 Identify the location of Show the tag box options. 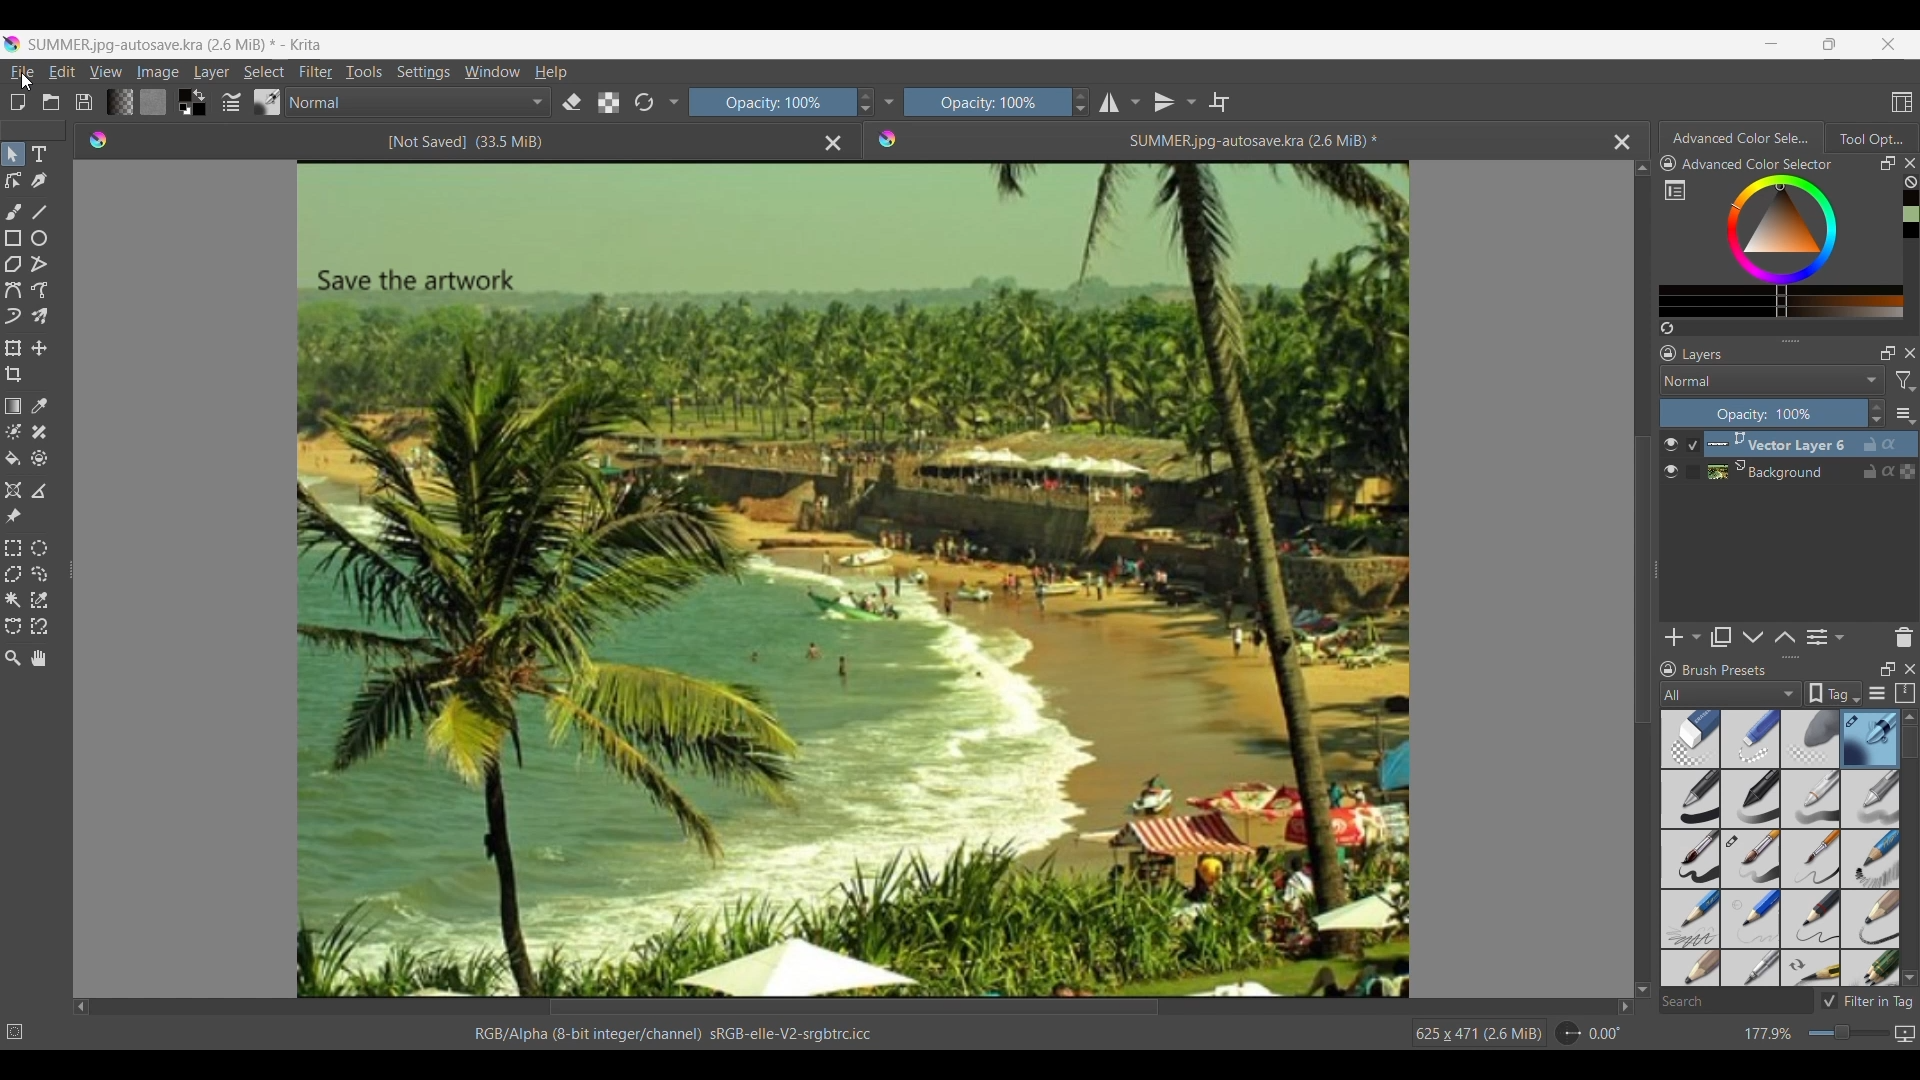
(1833, 693).